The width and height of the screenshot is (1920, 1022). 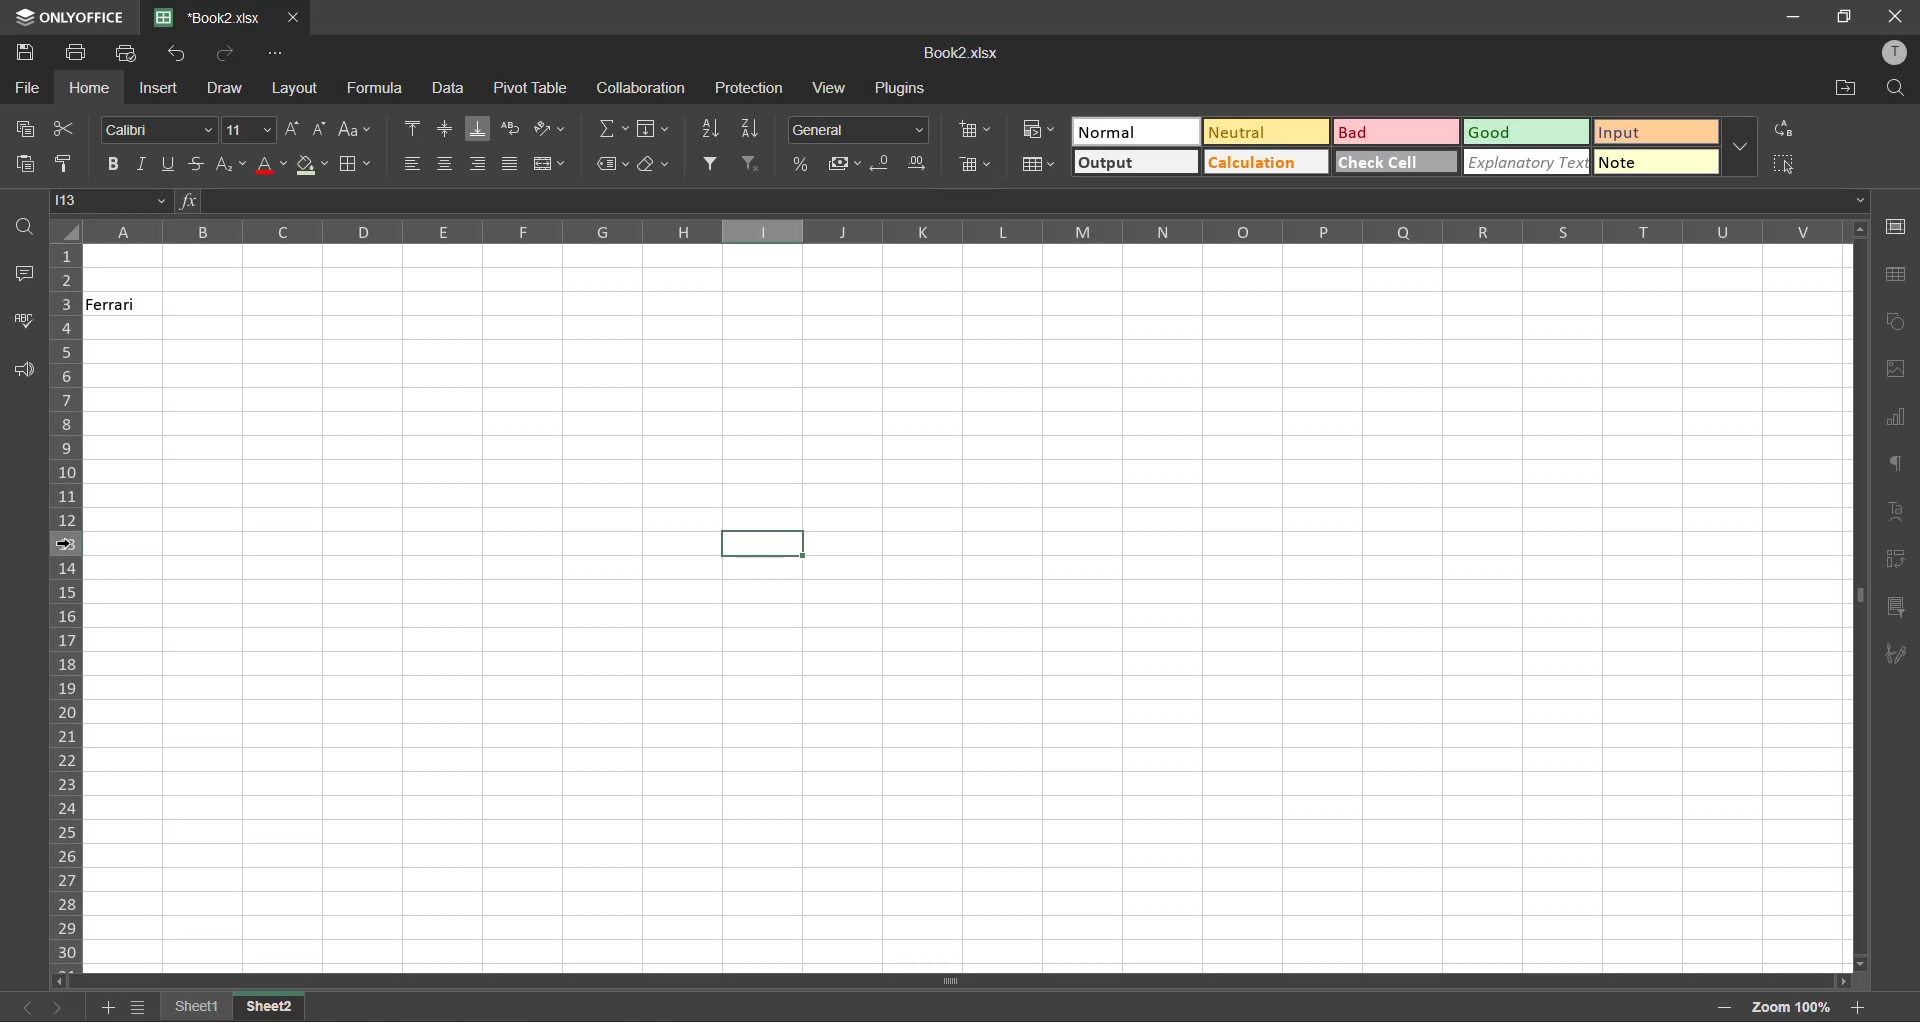 I want to click on insert, so click(x=161, y=85).